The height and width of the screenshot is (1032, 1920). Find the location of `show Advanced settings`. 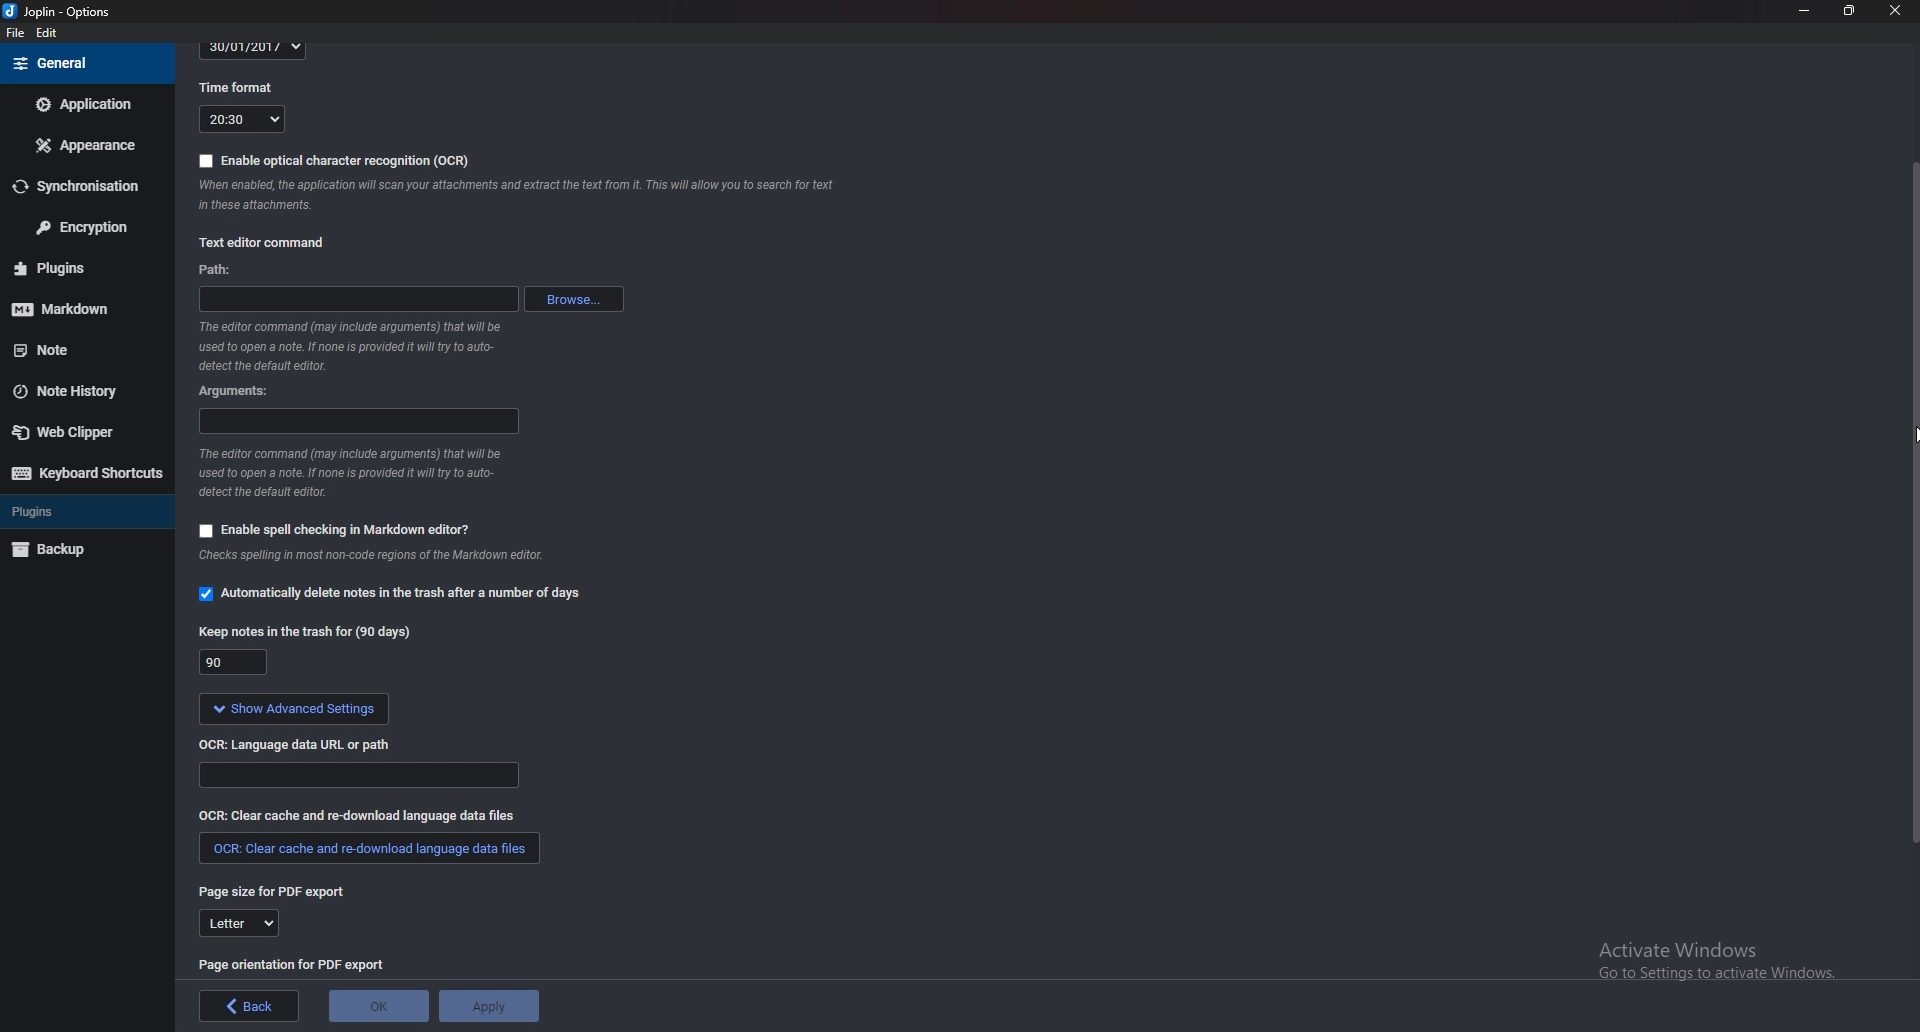

show Advanced settings is located at coordinates (293, 709).